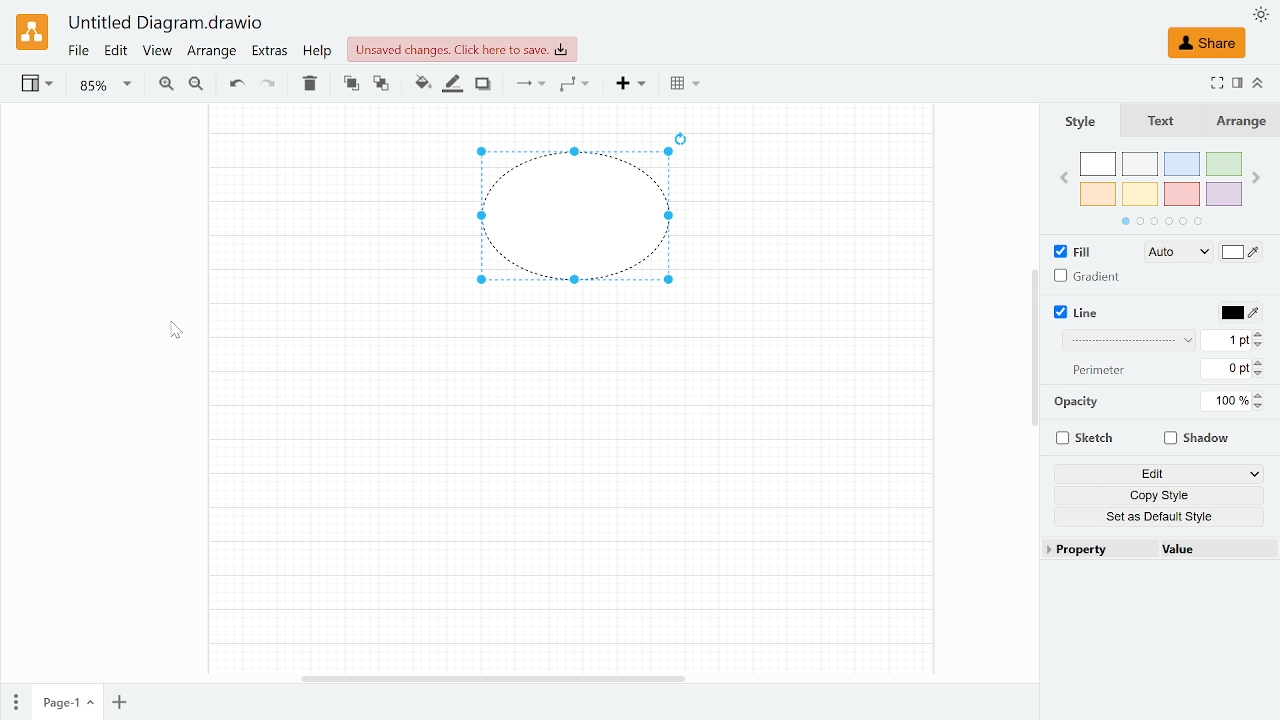 This screenshot has width=1280, height=720. What do you see at coordinates (1256, 82) in the screenshot?
I see `Collapse` at bounding box center [1256, 82].